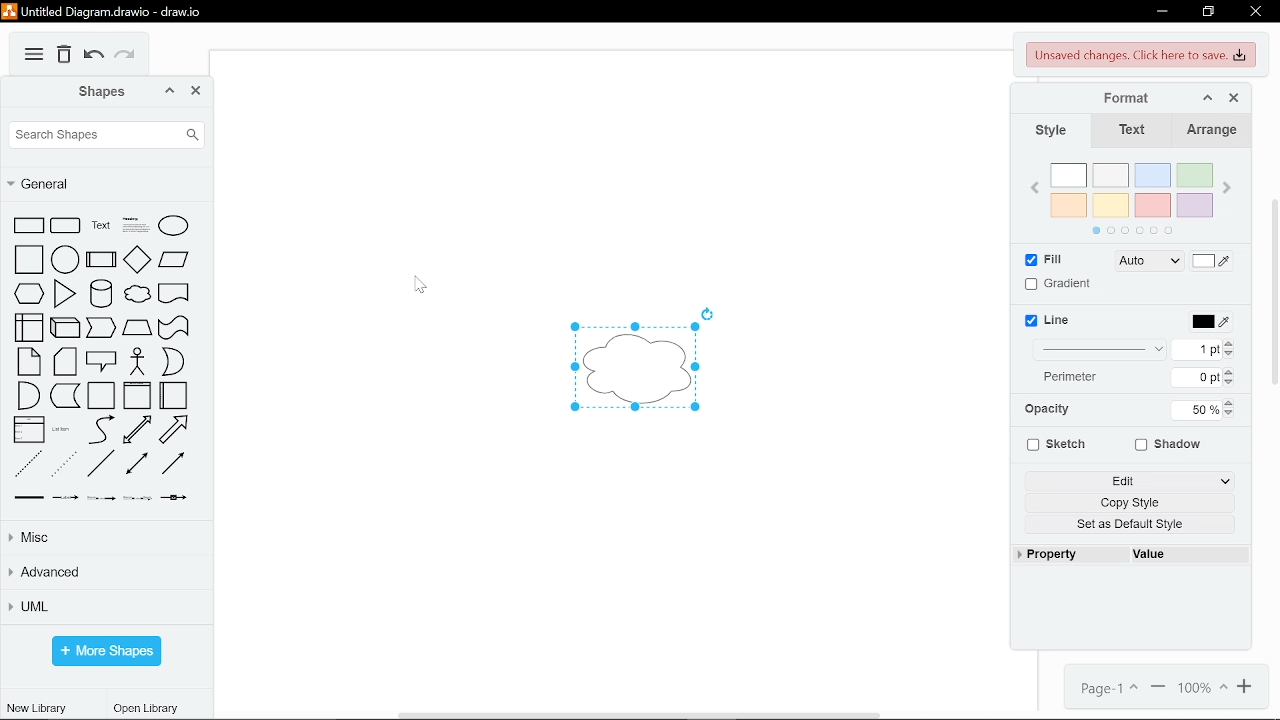  Describe the element at coordinates (99, 226) in the screenshot. I see `text` at that location.